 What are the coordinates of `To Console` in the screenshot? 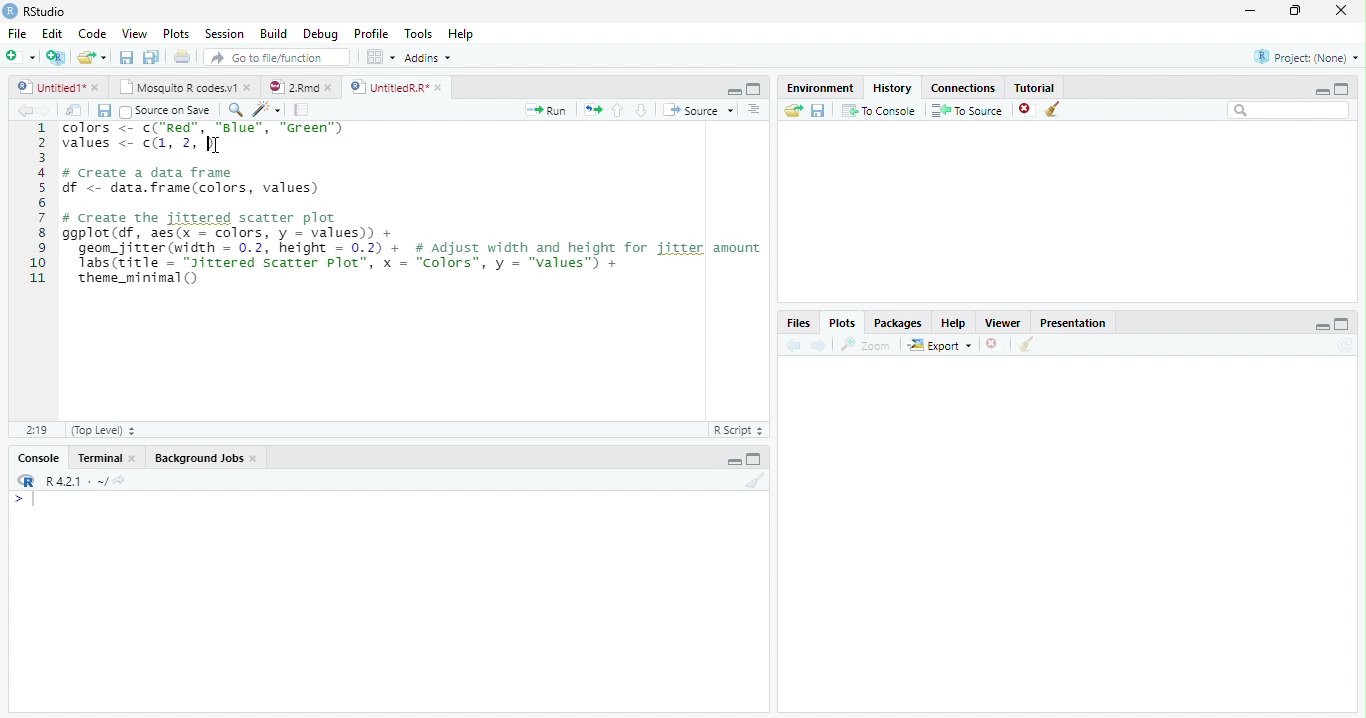 It's located at (878, 111).